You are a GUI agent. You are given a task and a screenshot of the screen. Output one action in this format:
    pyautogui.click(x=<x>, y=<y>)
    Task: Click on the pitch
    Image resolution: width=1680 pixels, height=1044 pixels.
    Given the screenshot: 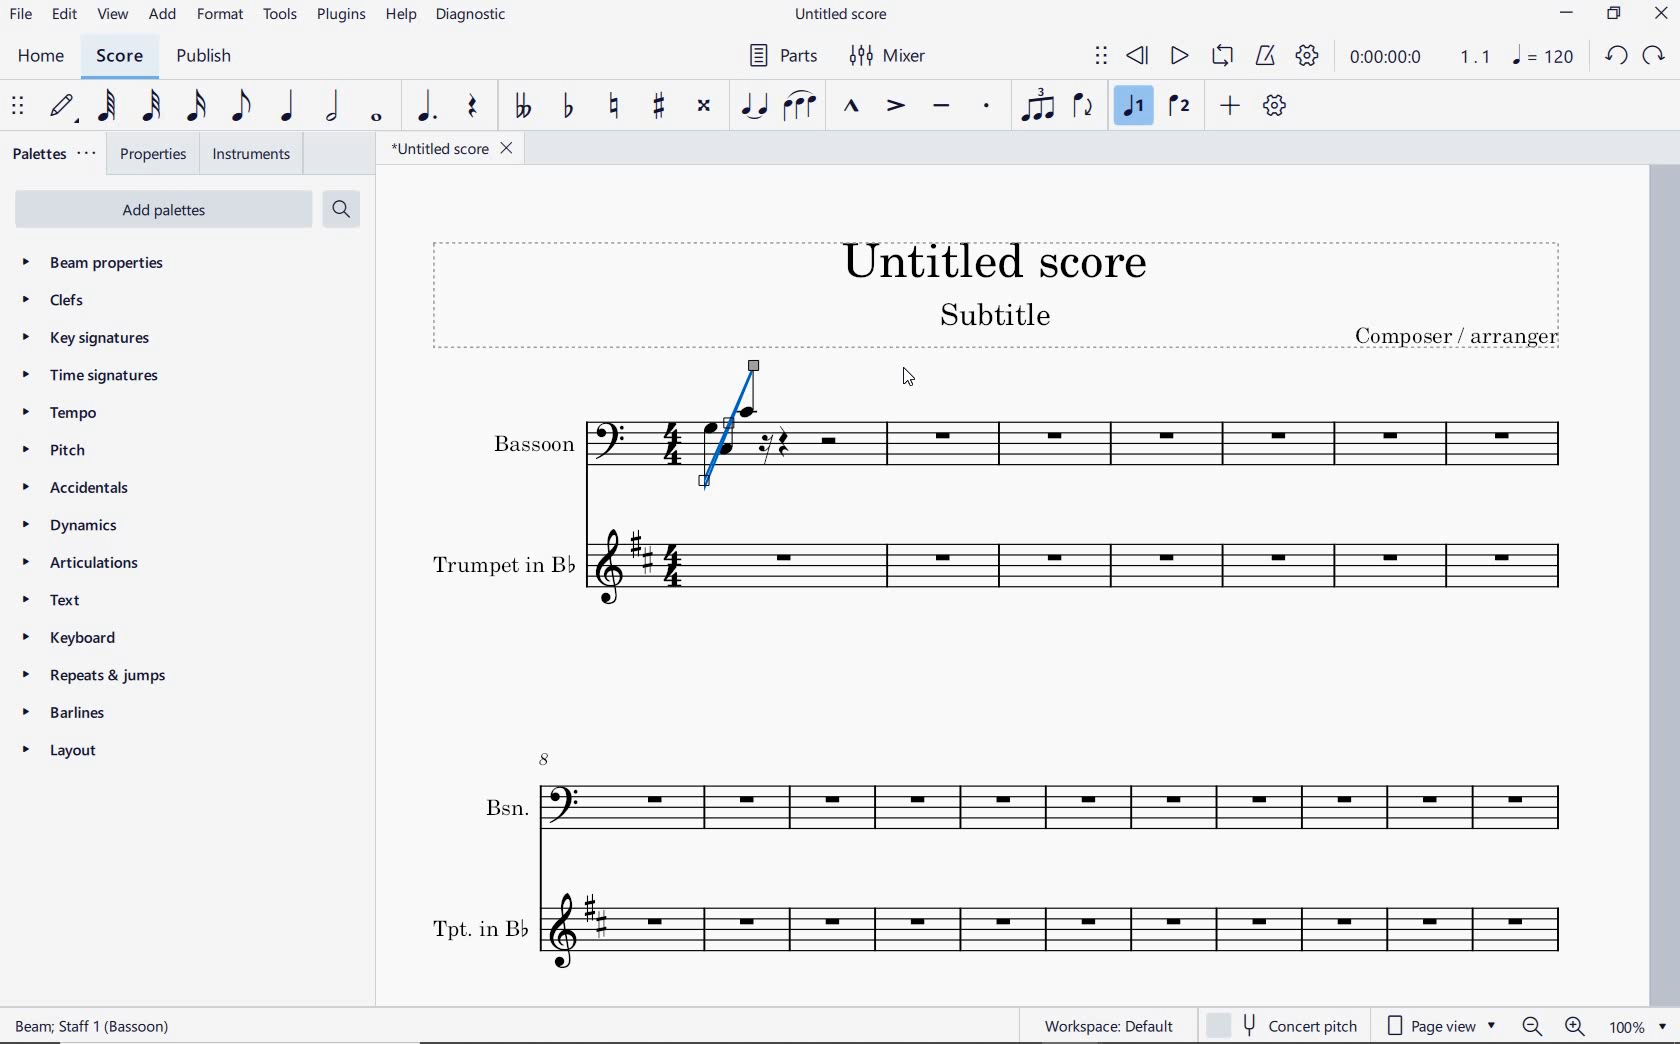 What is the action you would take?
    pyautogui.click(x=58, y=450)
    